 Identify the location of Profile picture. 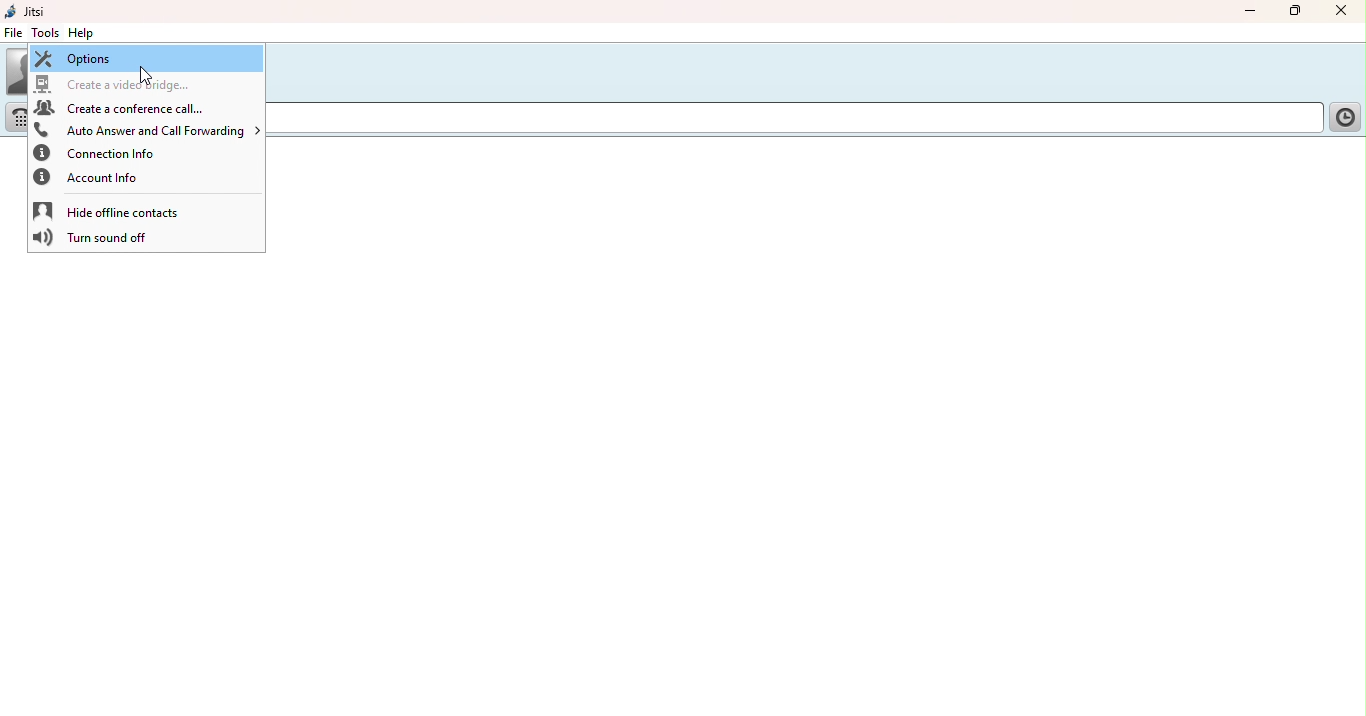
(17, 70).